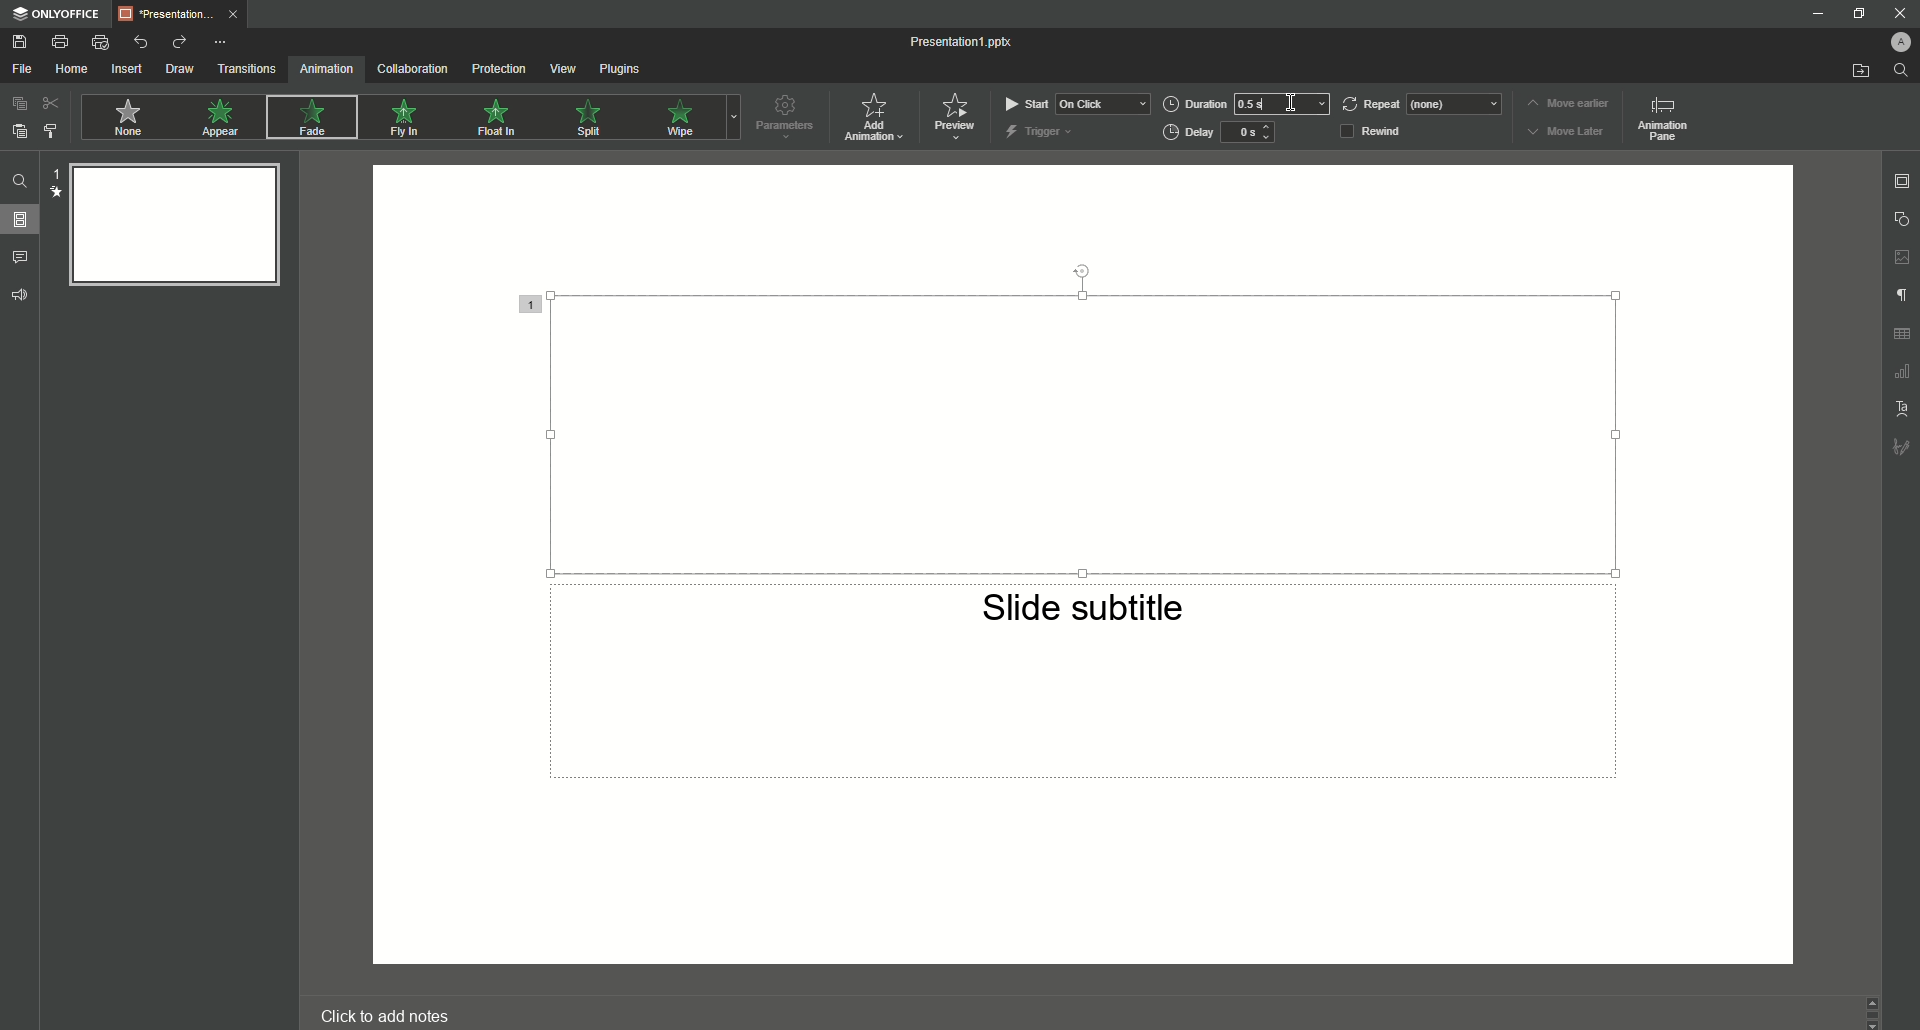  What do you see at coordinates (784, 116) in the screenshot?
I see `Parameters` at bounding box center [784, 116].